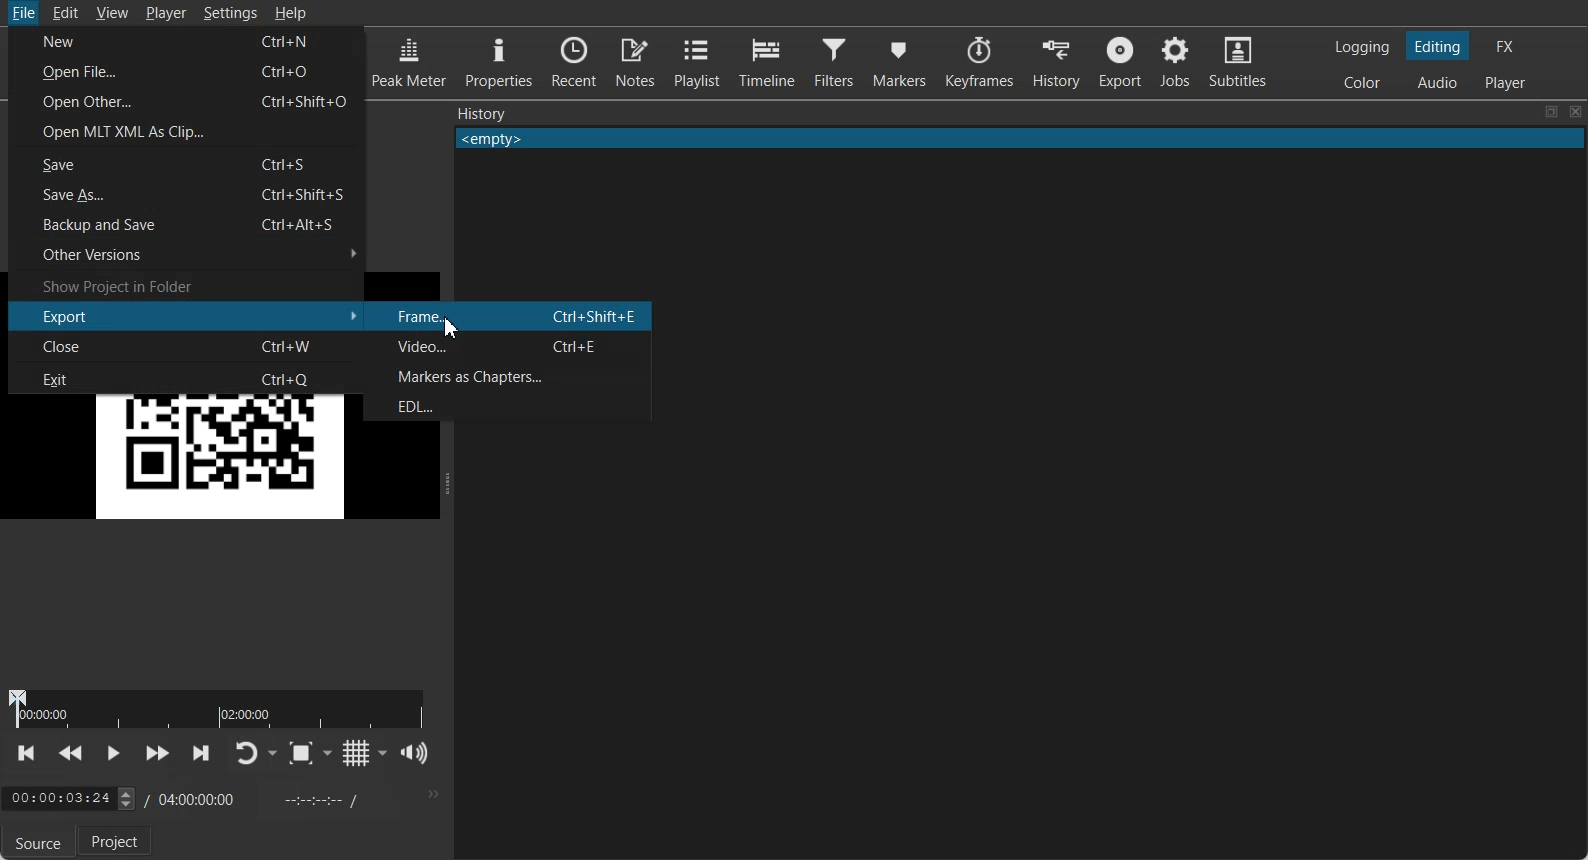 The height and width of the screenshot is (860, 1588). What do you see at coordinates (294, 377) in the screenshot?
I see `Ctrl+Q` at bounding box center [294, 377].